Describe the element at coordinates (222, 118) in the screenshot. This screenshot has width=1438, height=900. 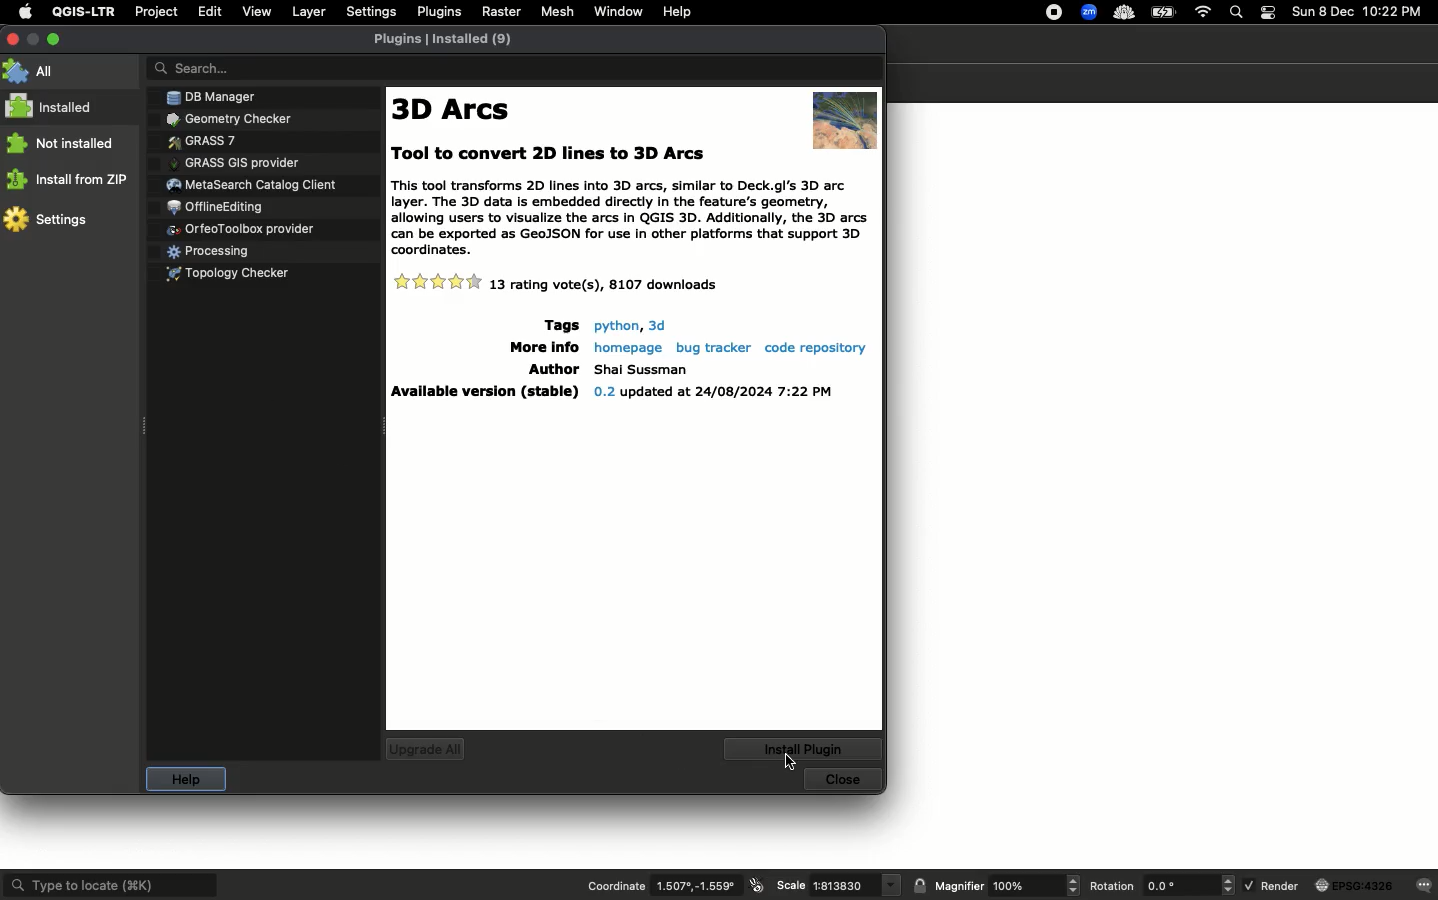
I see `Plugins` at that location.